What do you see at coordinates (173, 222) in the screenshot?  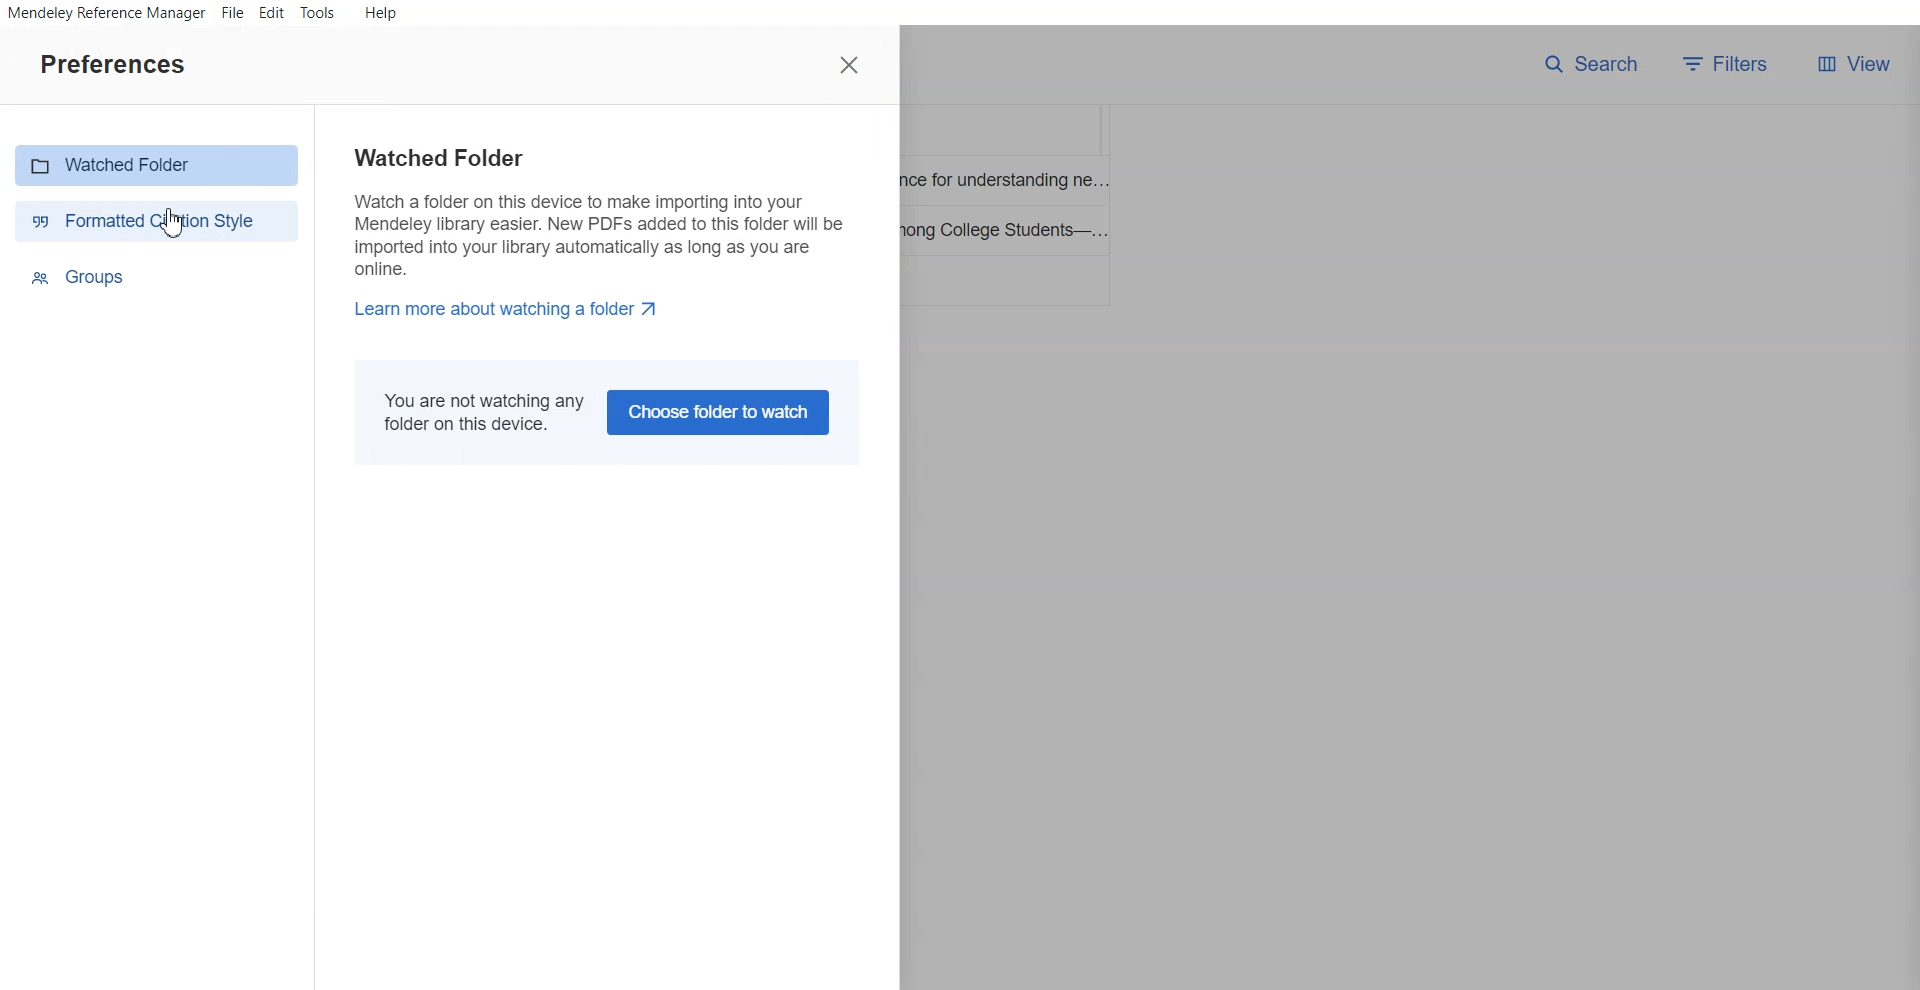 I see `Cursor` at bounding box center [173, 222].